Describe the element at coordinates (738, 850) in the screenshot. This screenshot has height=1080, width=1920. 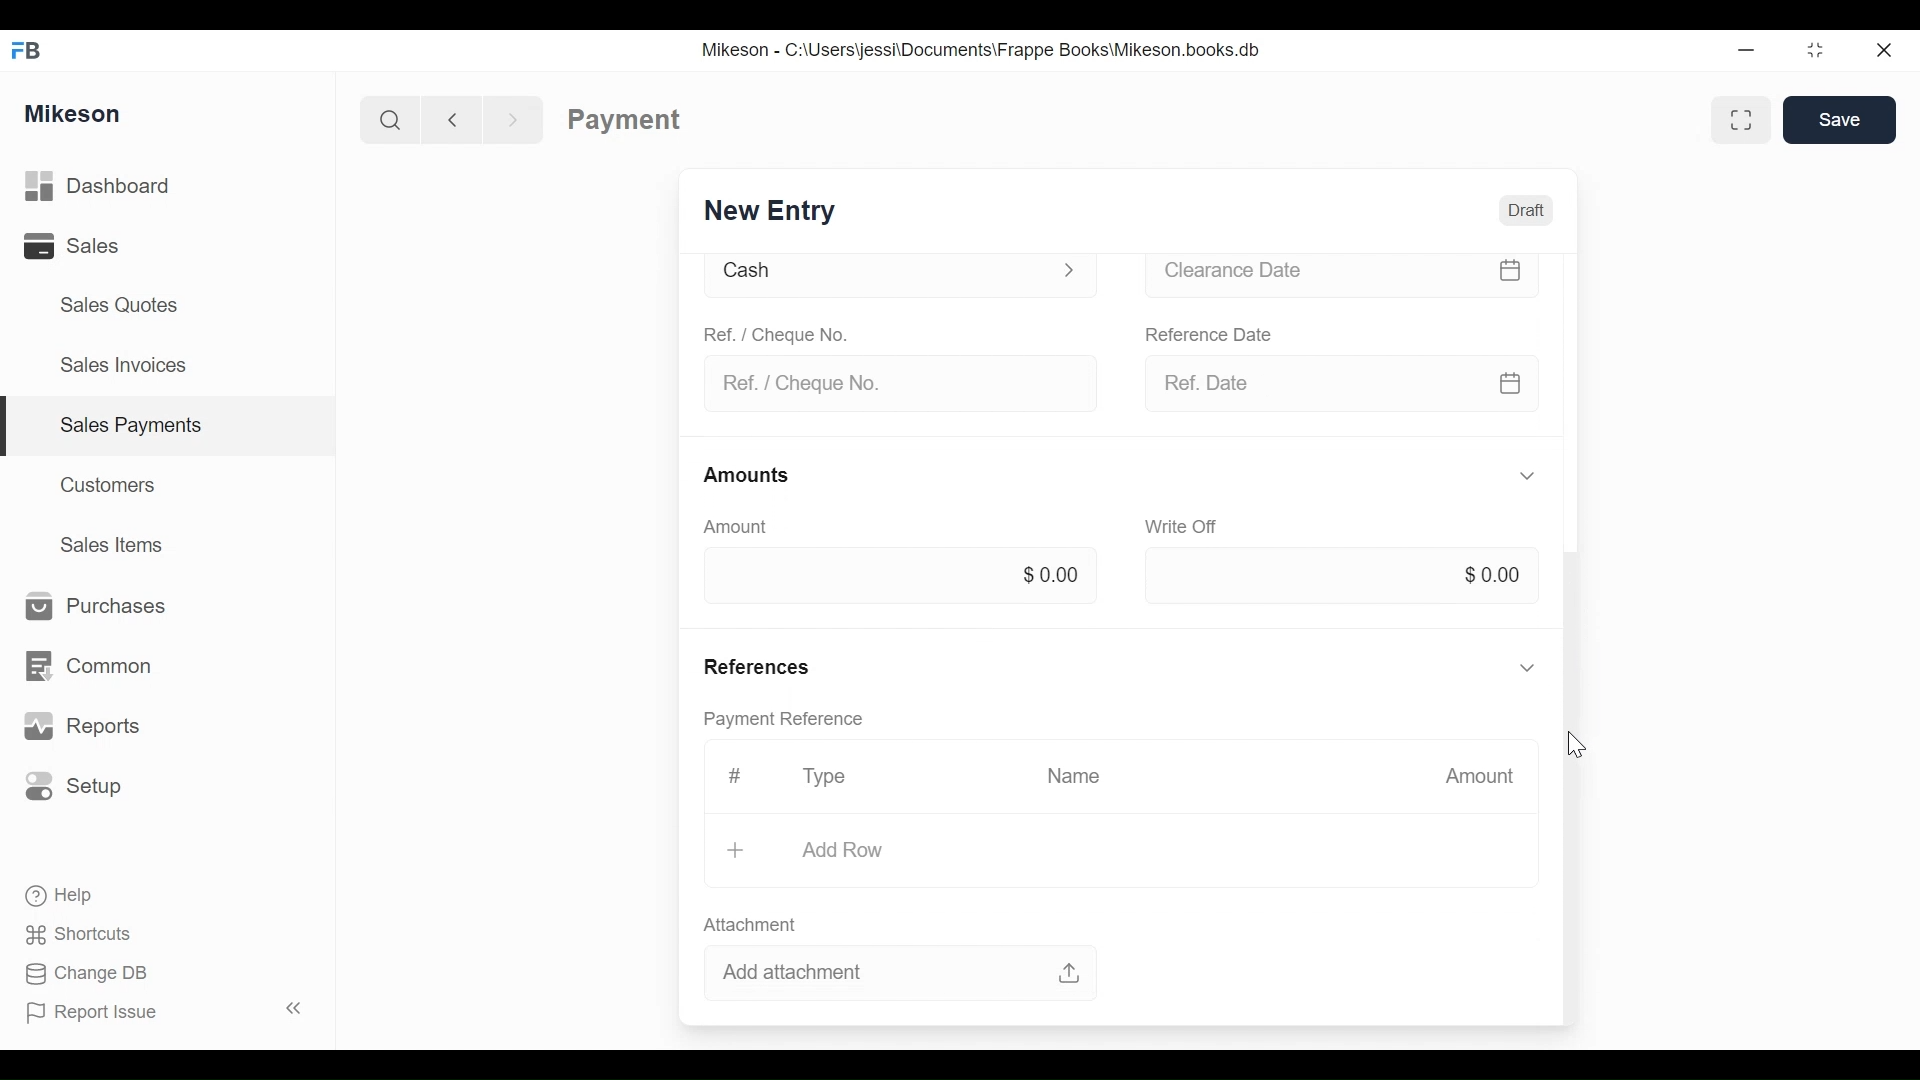
I see `Add` at that location.